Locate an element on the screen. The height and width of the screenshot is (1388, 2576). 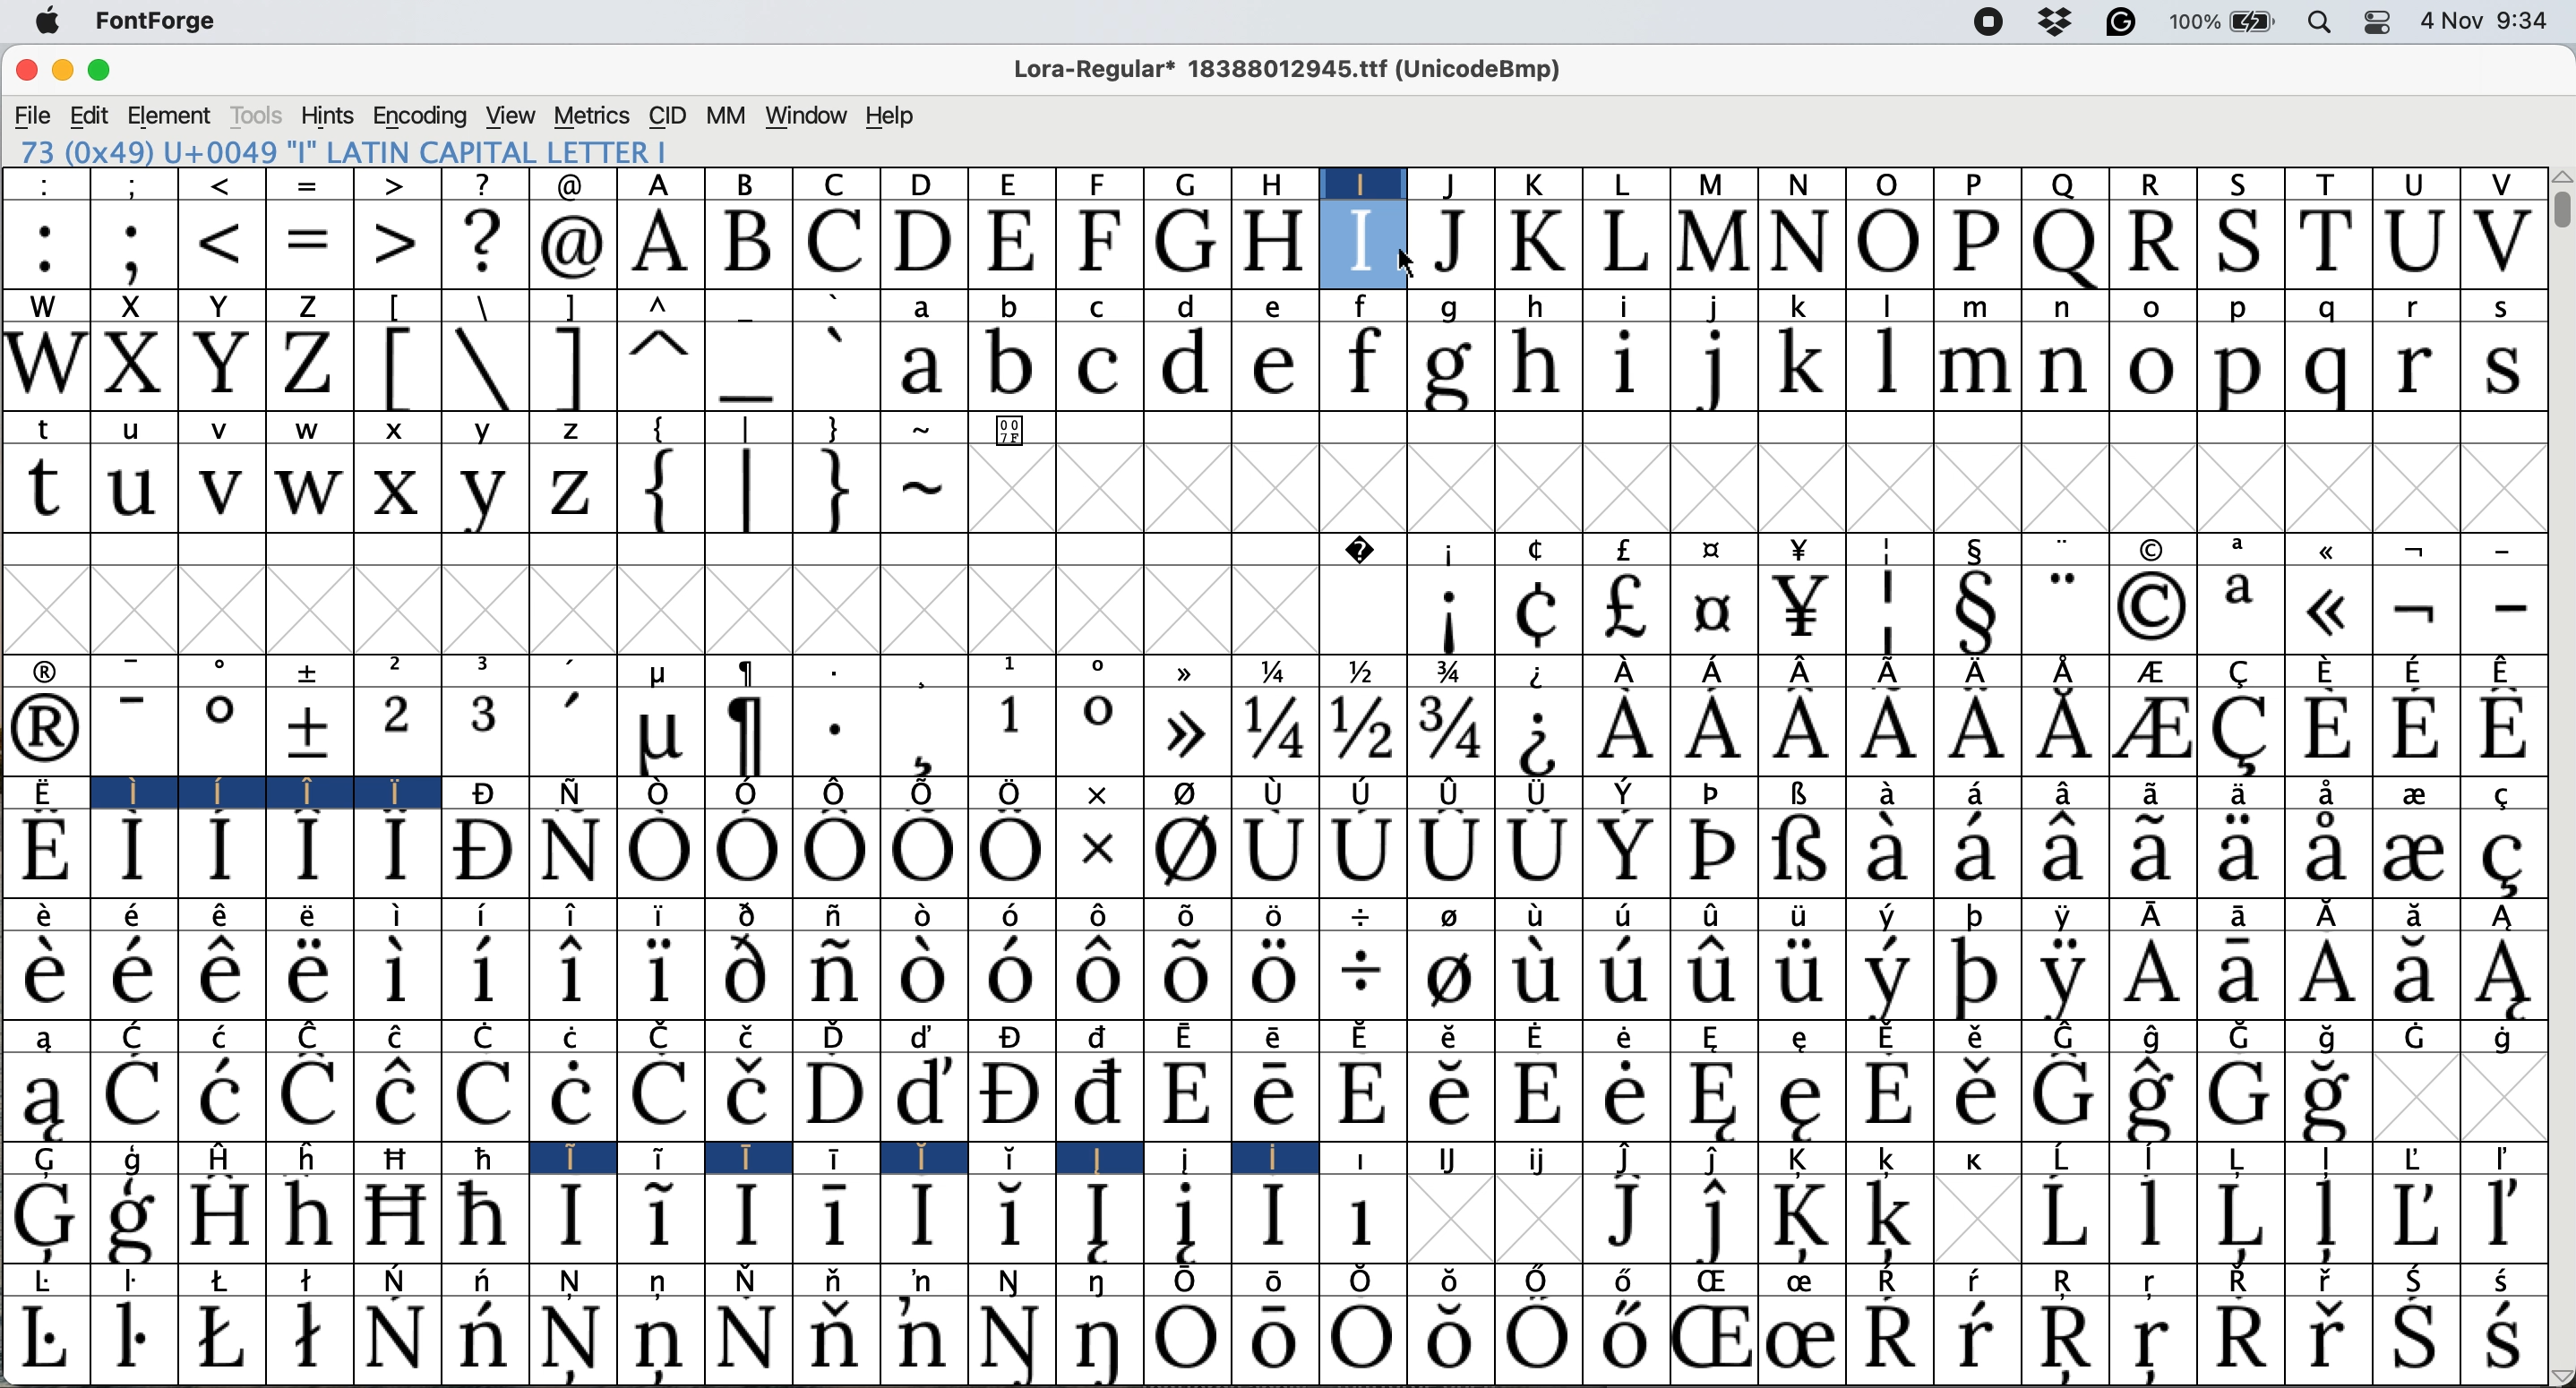
symbol is located at coordinates (1983, 669).